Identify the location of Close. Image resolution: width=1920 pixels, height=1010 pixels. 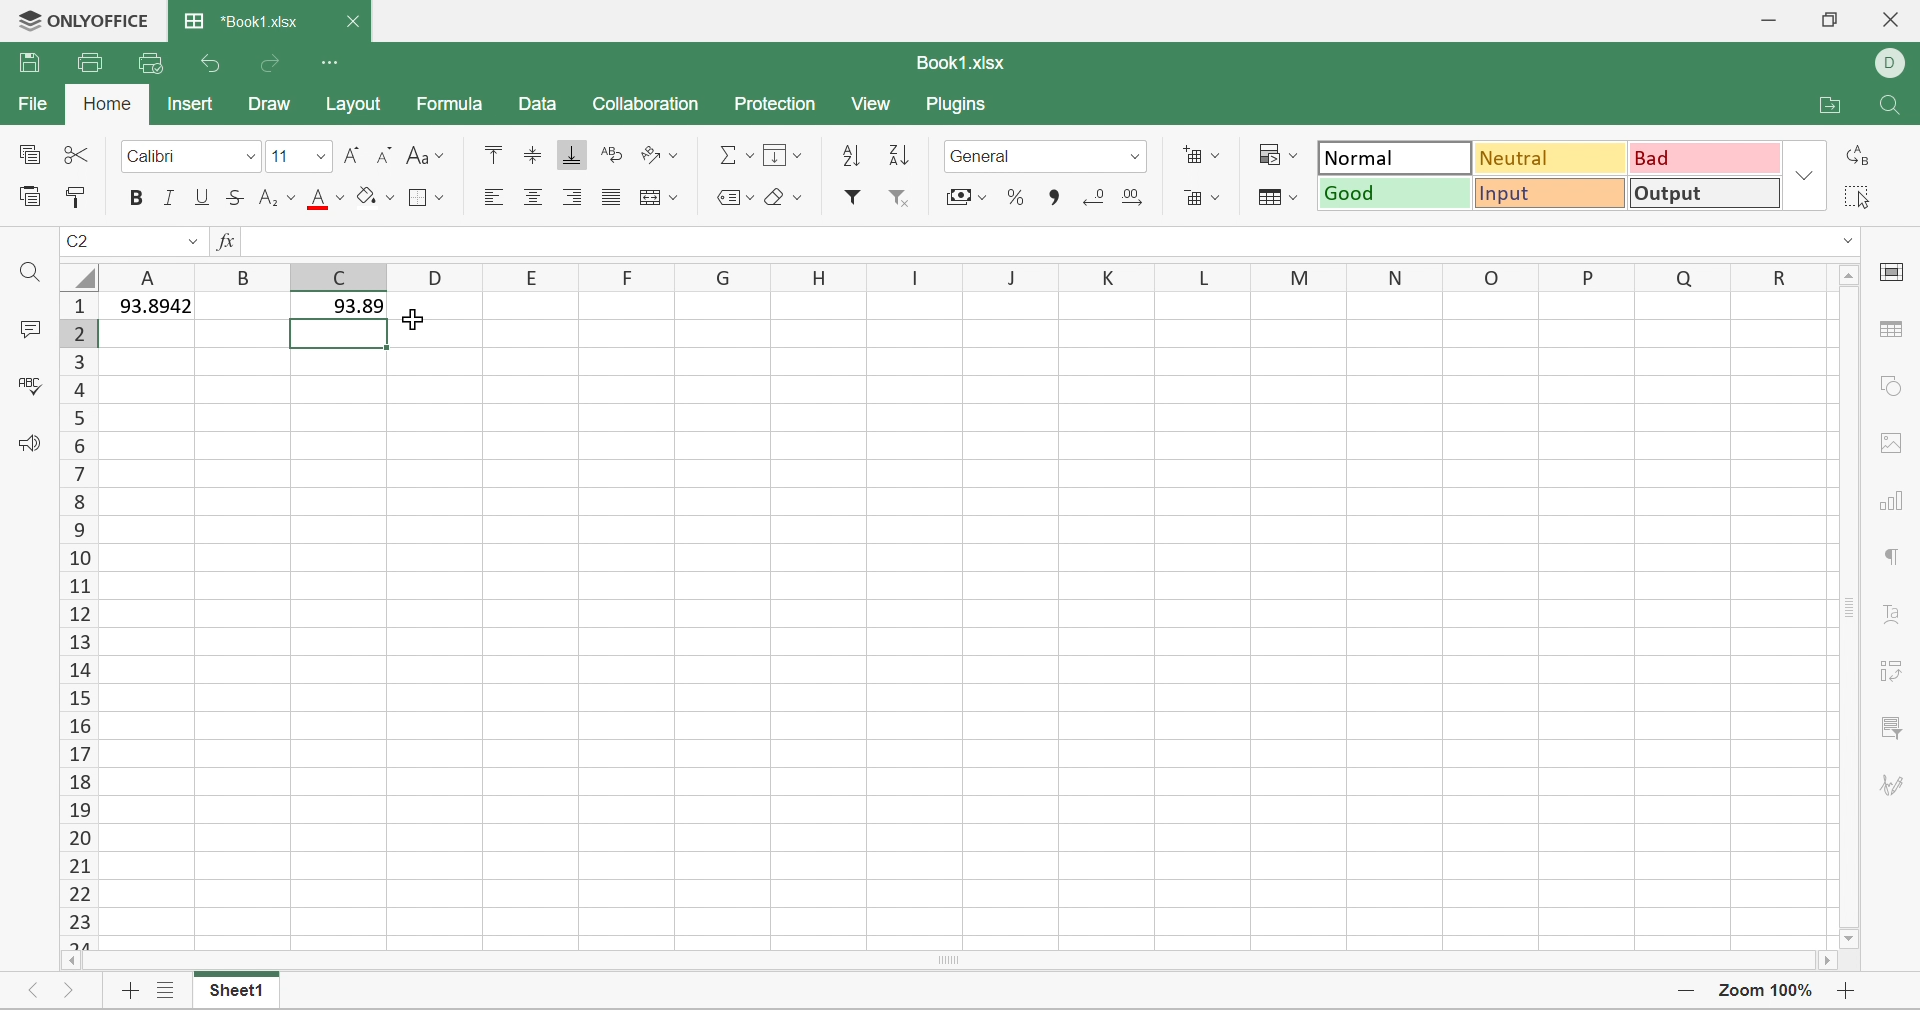
(353, 22).